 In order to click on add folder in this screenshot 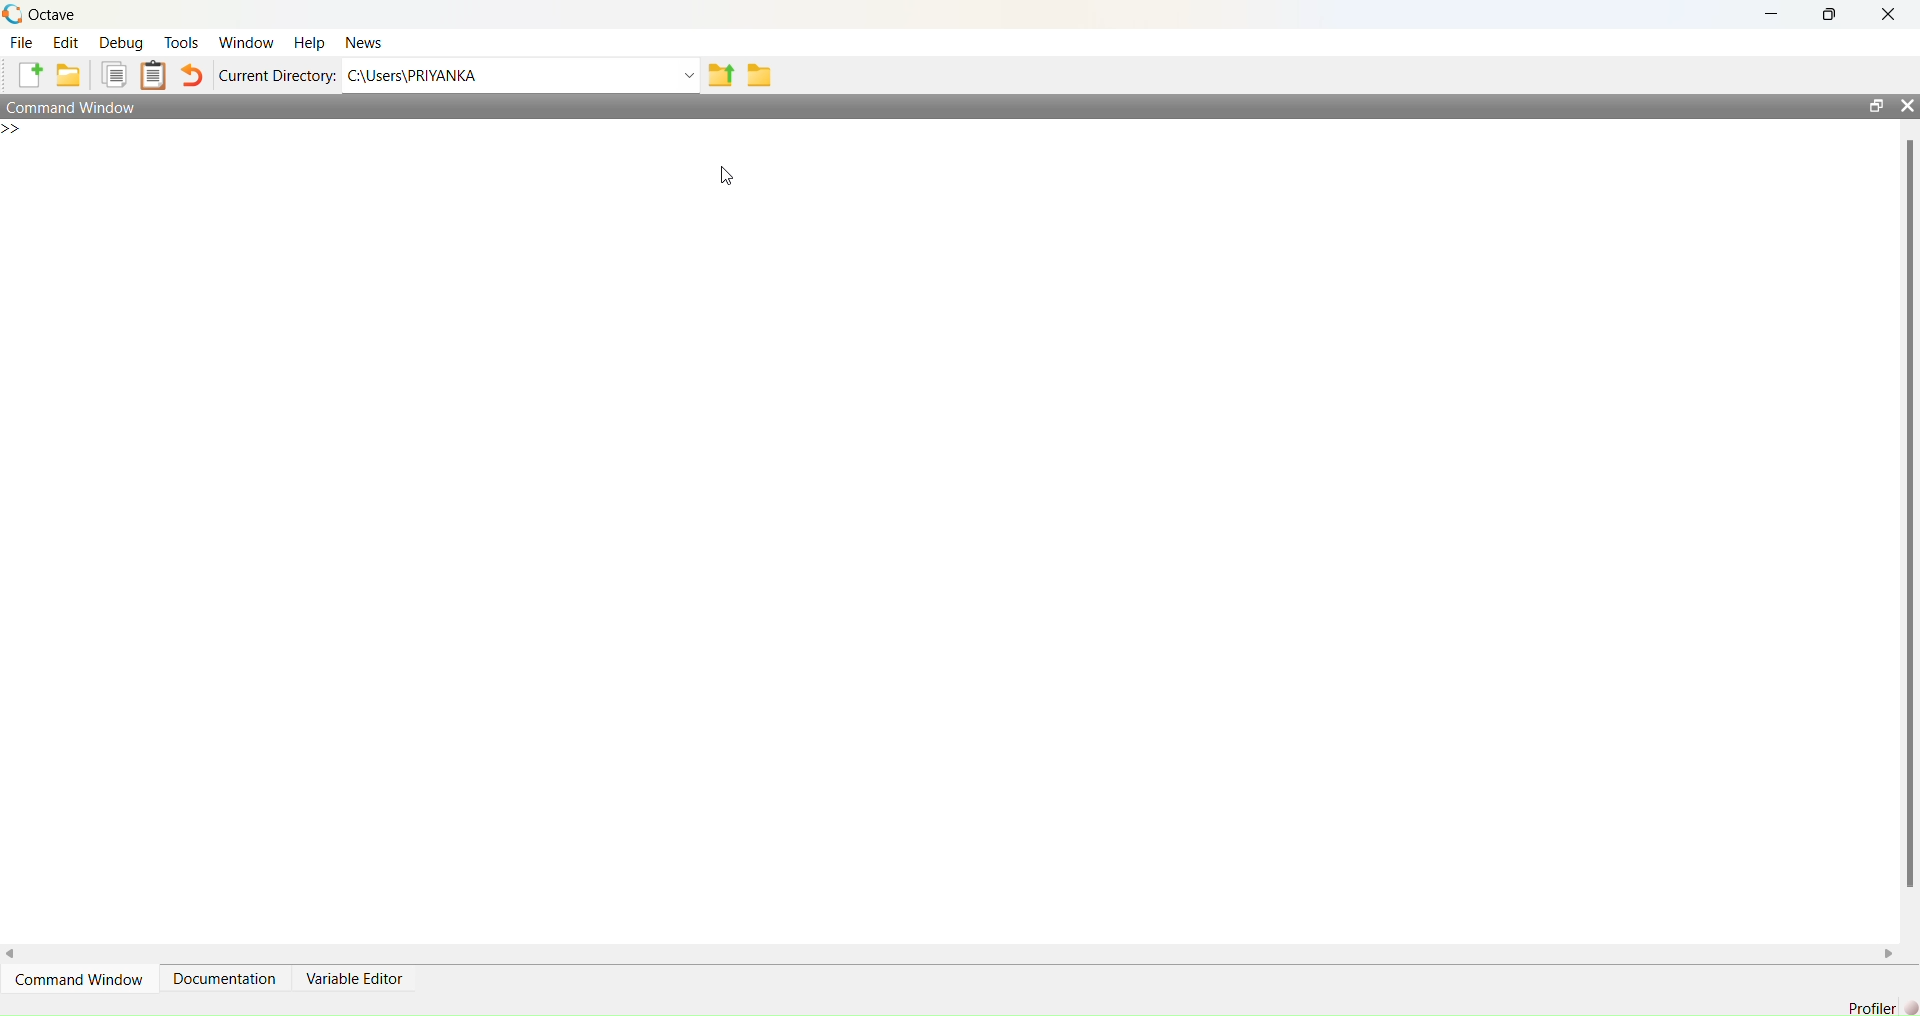, I will do `click(69, 74)`.